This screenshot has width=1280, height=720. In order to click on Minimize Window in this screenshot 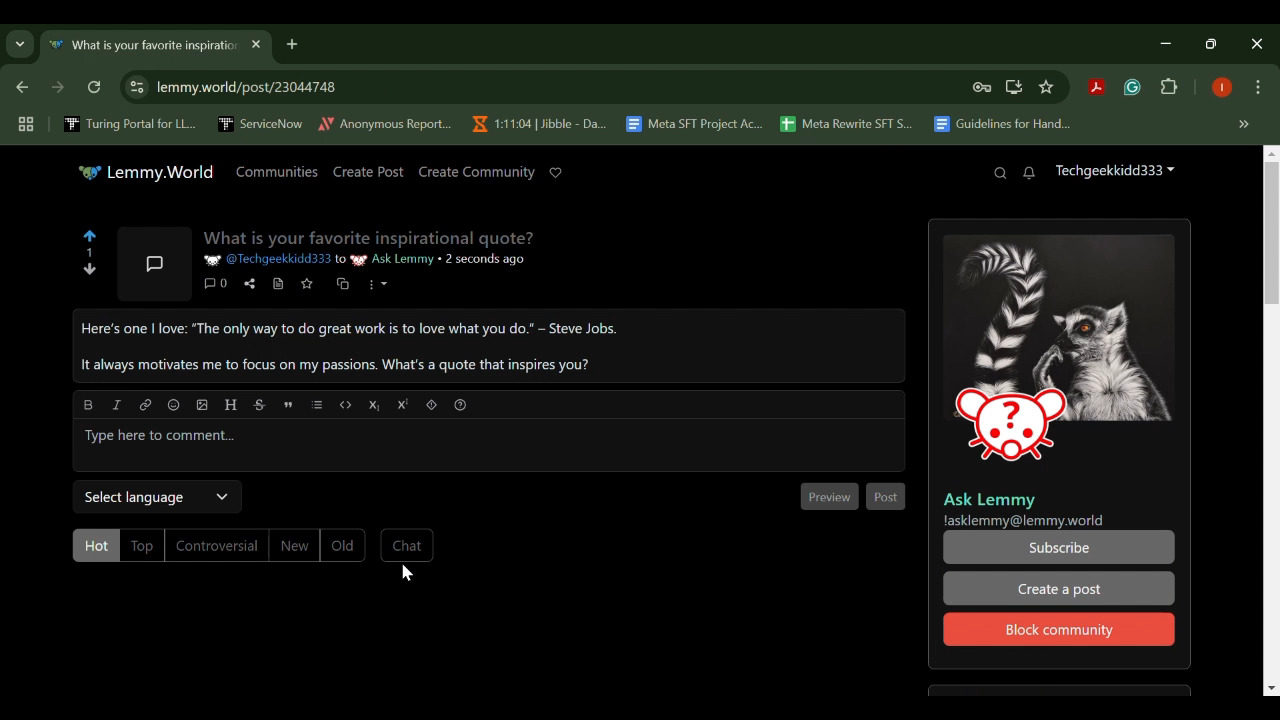, I will do `click(1214, 43)`.